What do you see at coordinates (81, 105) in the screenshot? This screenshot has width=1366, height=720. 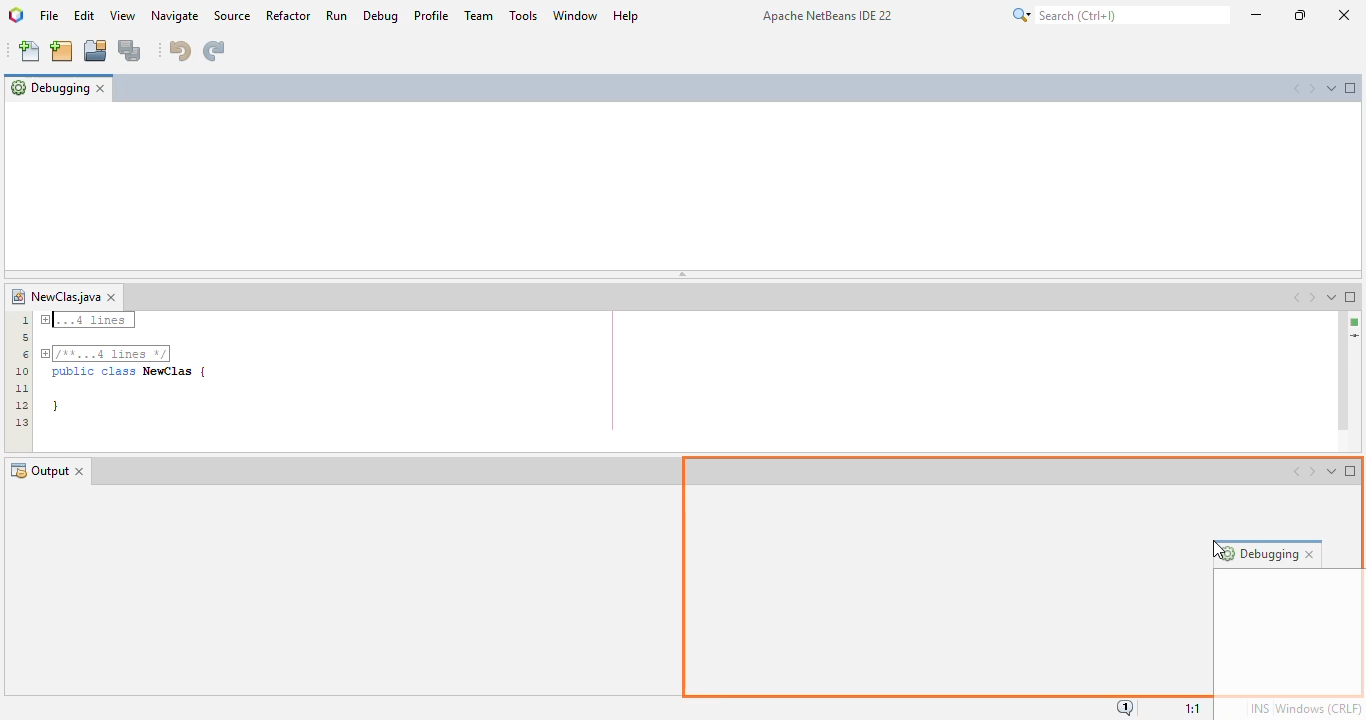 I see `cursor` at bounding box center [81, 105].